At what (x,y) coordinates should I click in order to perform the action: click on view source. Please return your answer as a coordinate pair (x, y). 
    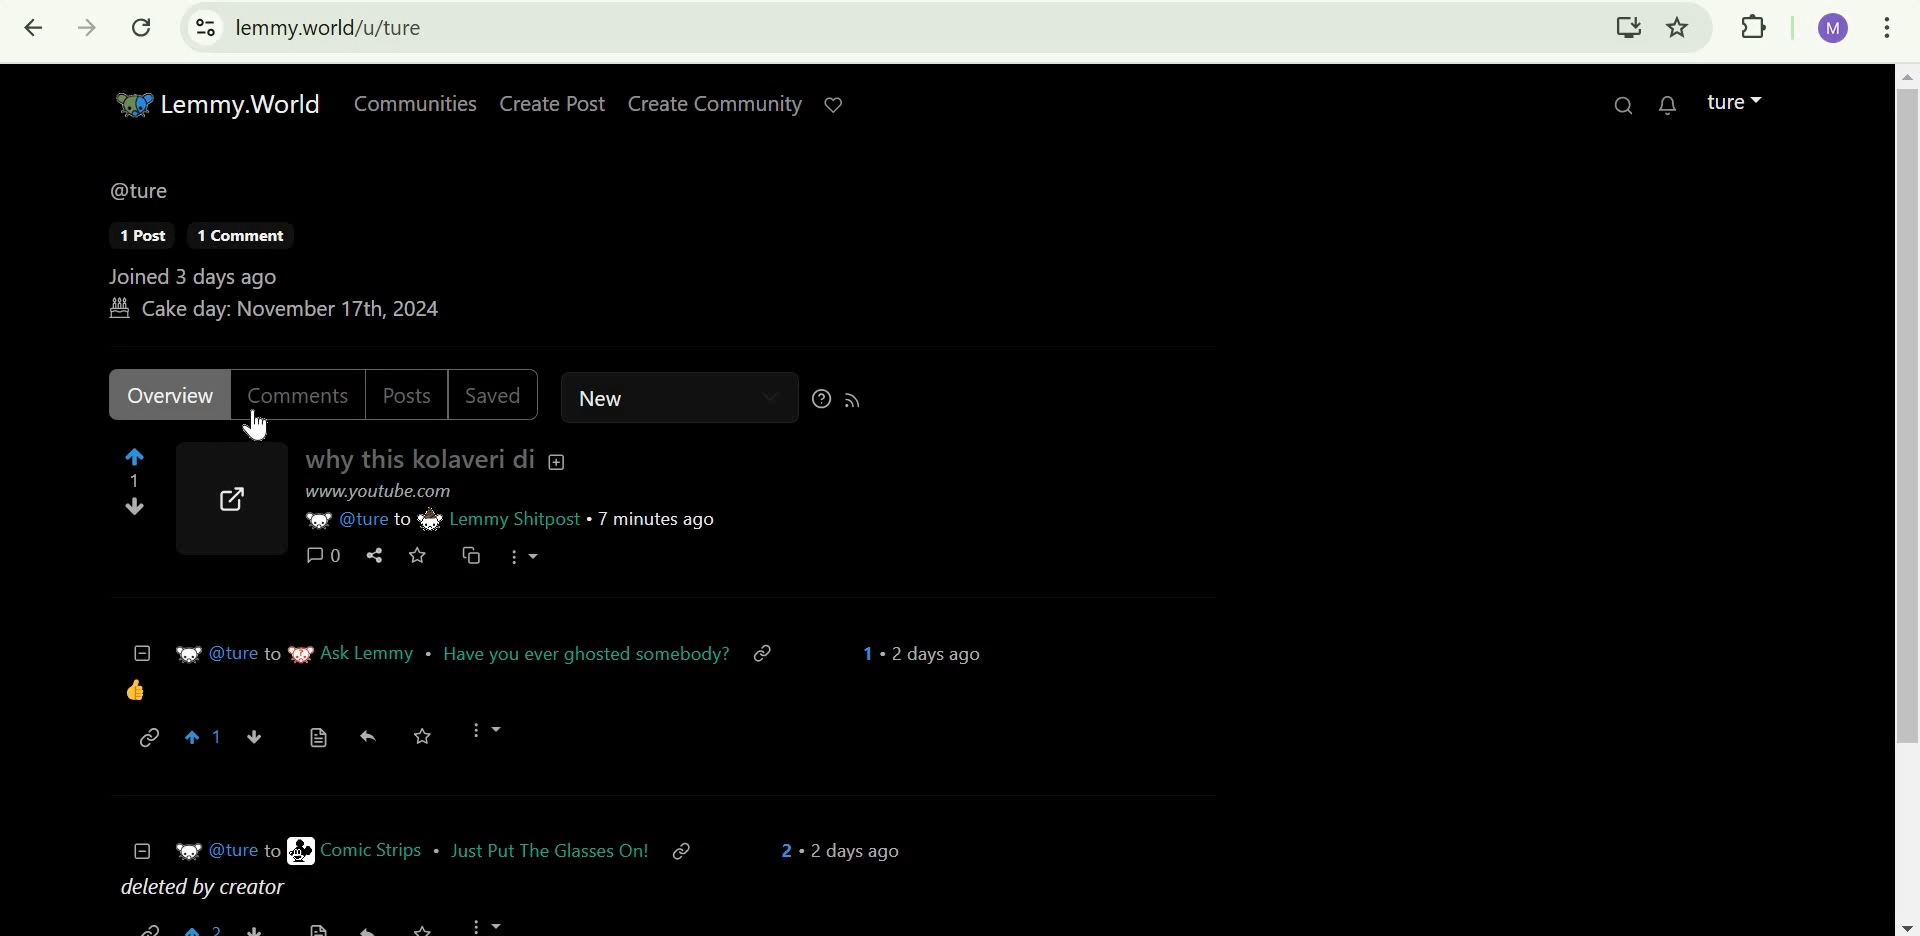
    Looking at the image, I should click on (315, 737).